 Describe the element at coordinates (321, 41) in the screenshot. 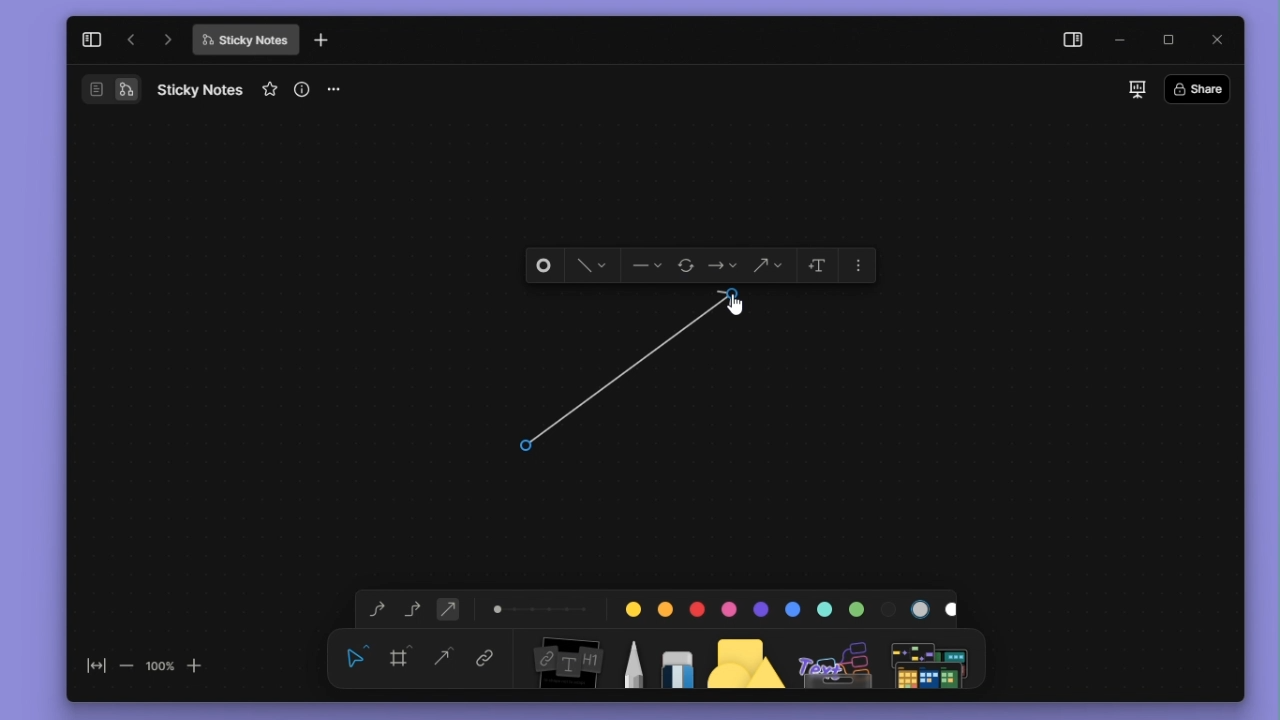

I see `new tab` at that location.